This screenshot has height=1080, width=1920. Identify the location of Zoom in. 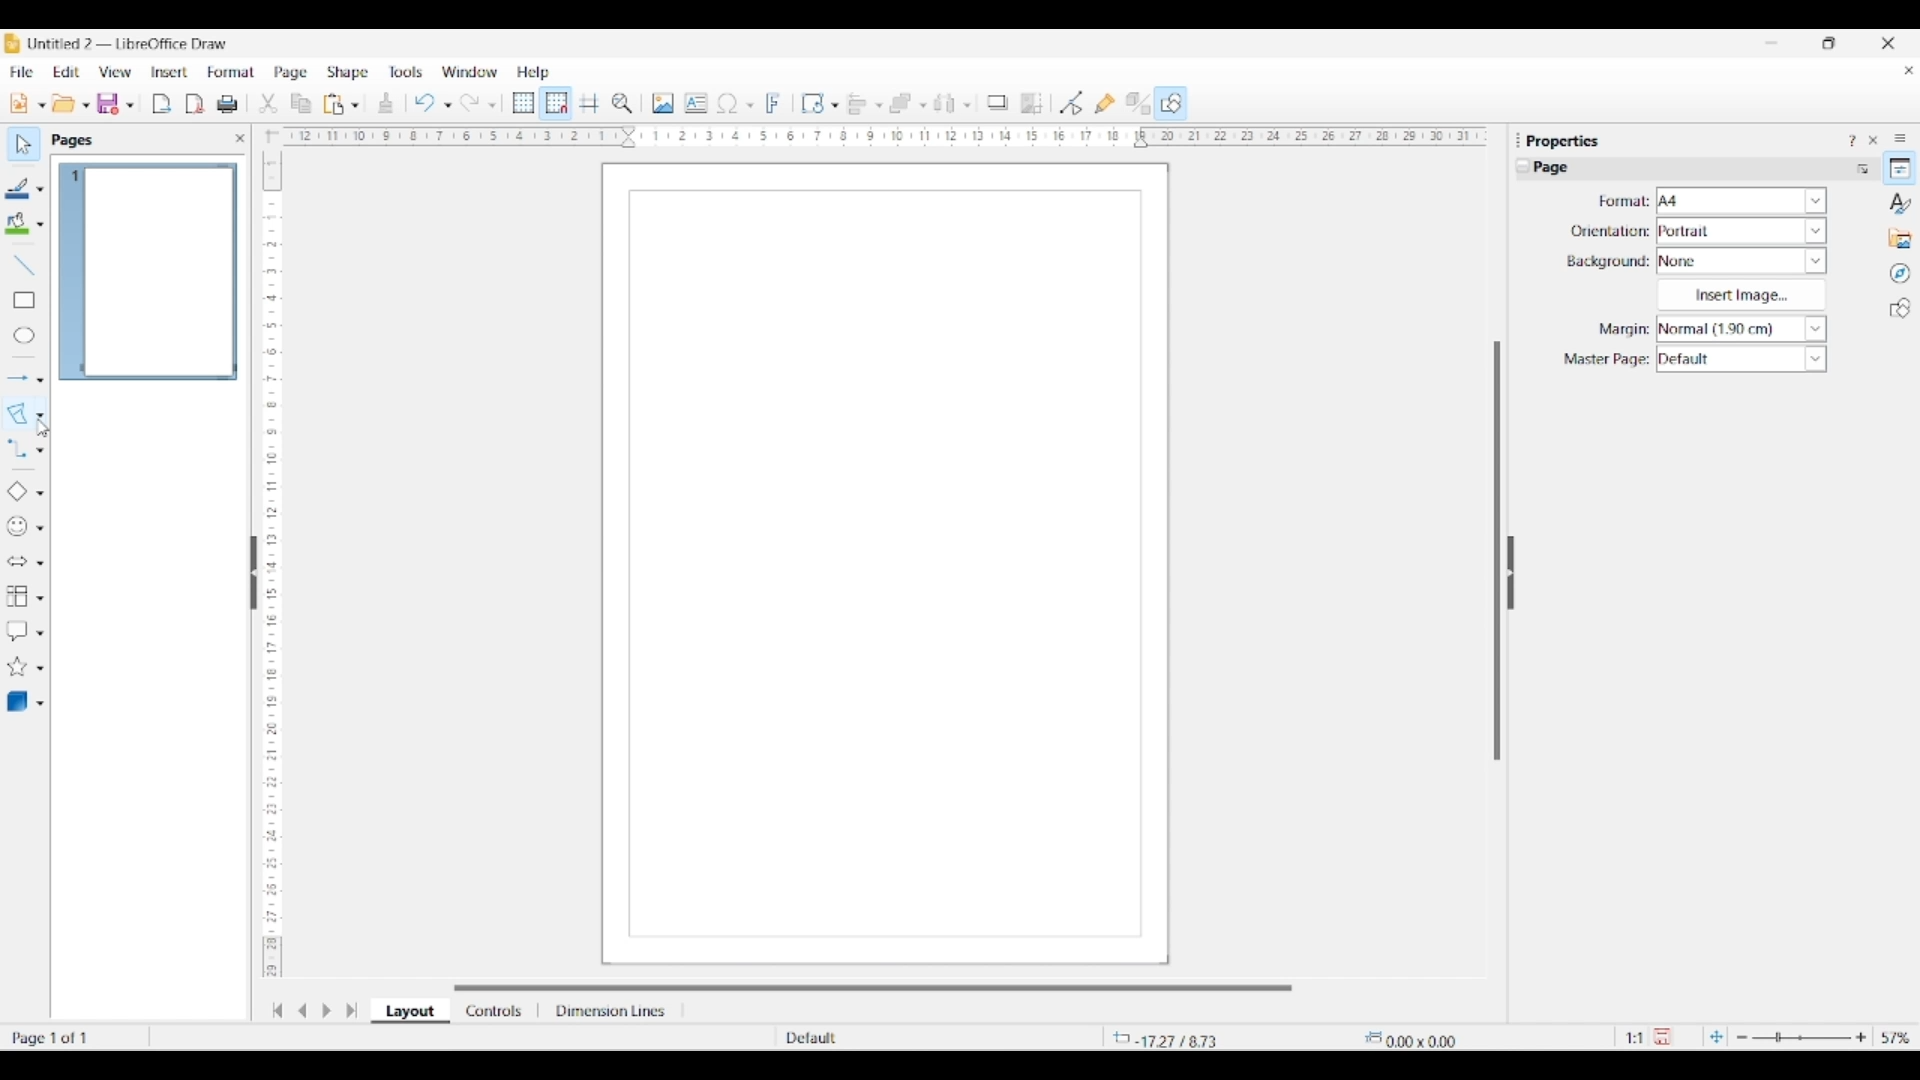
(1861, 1037).